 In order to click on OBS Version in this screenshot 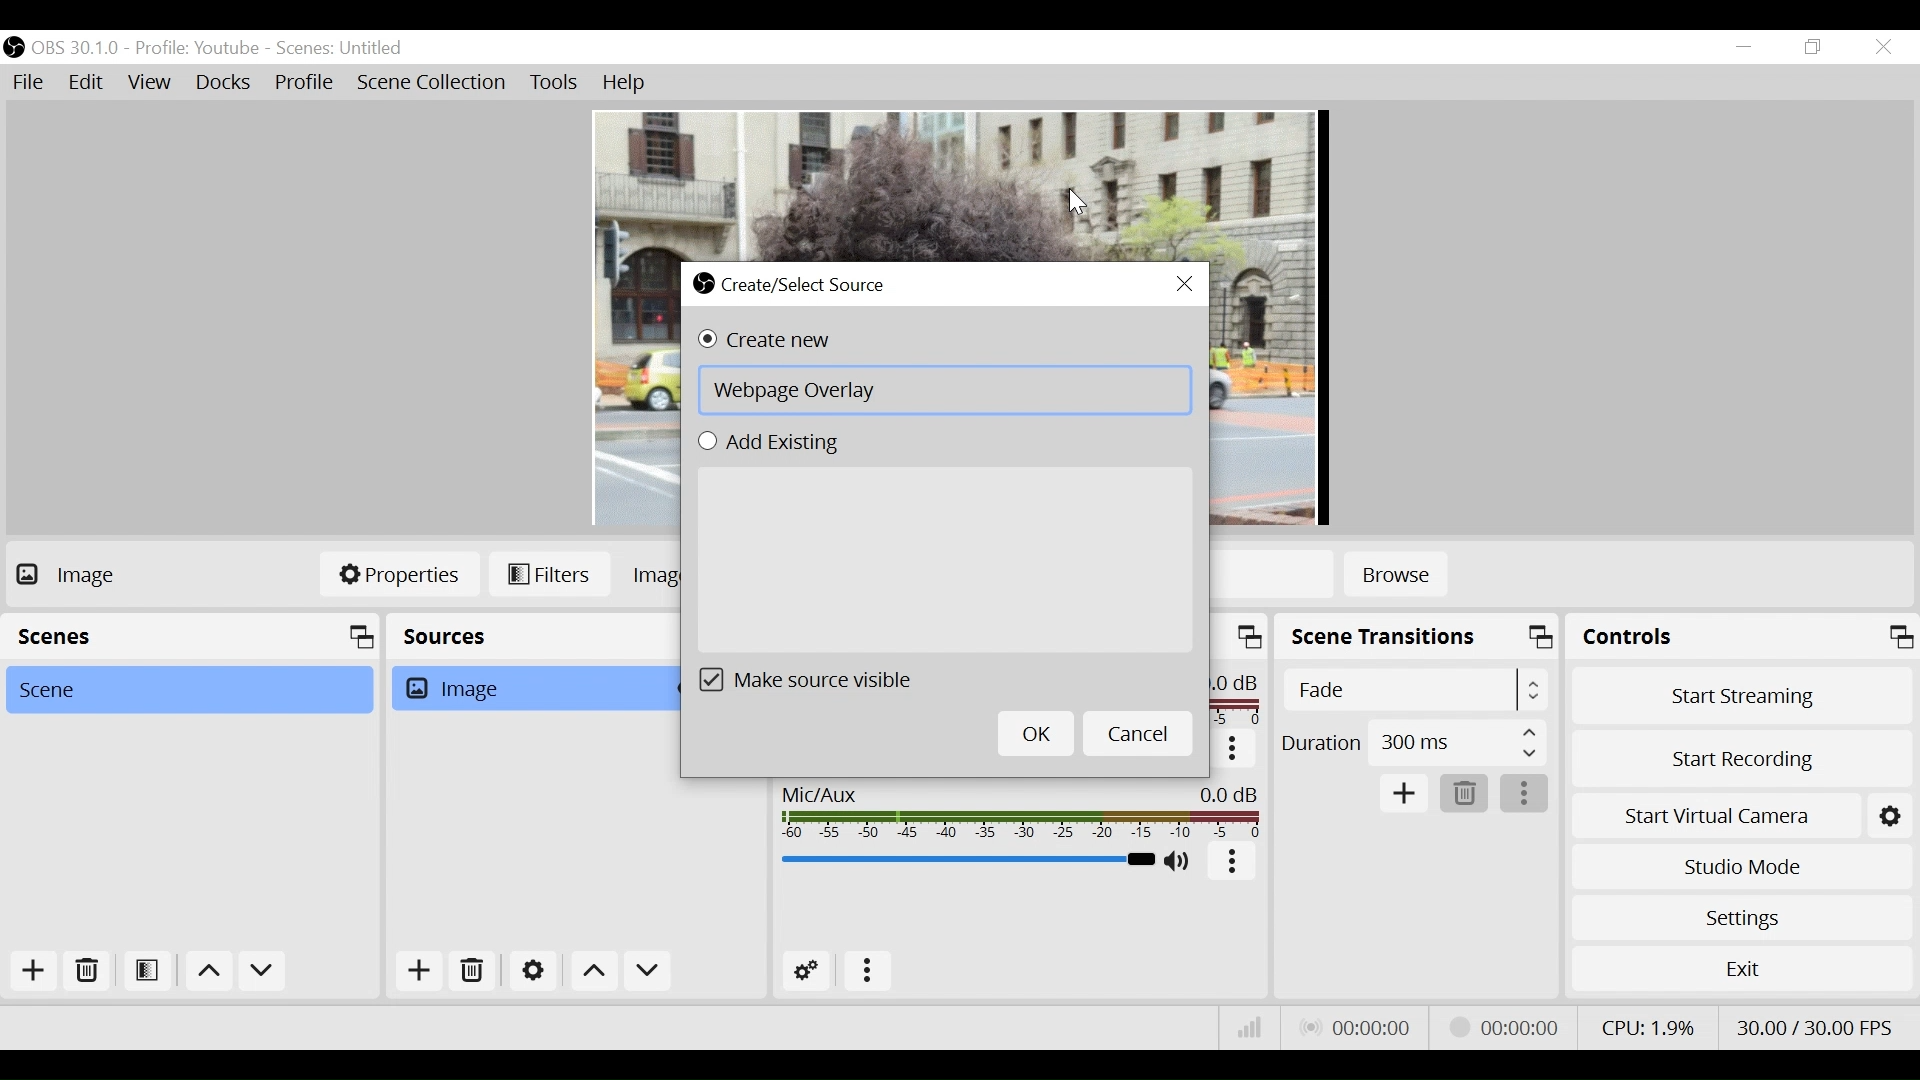, I will do `click(75, 49)`.